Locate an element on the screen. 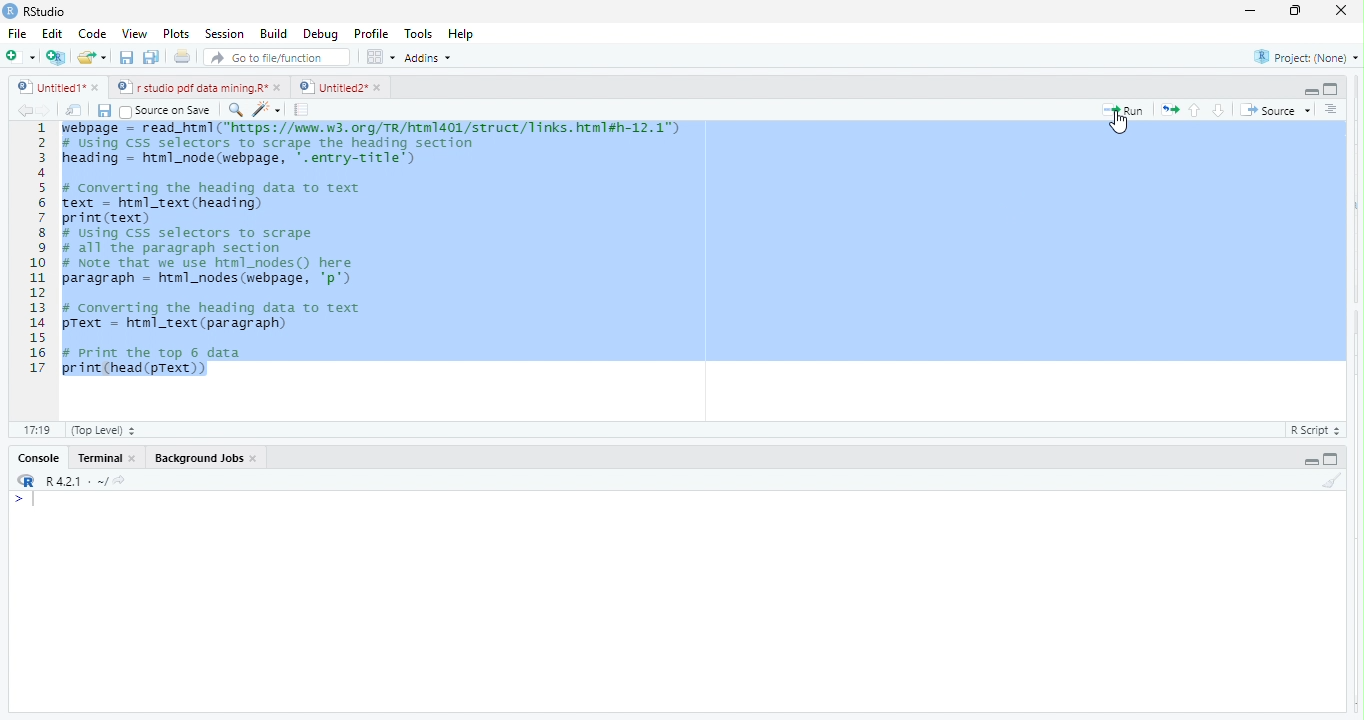  RStudio is located at coordinates (51, 10).